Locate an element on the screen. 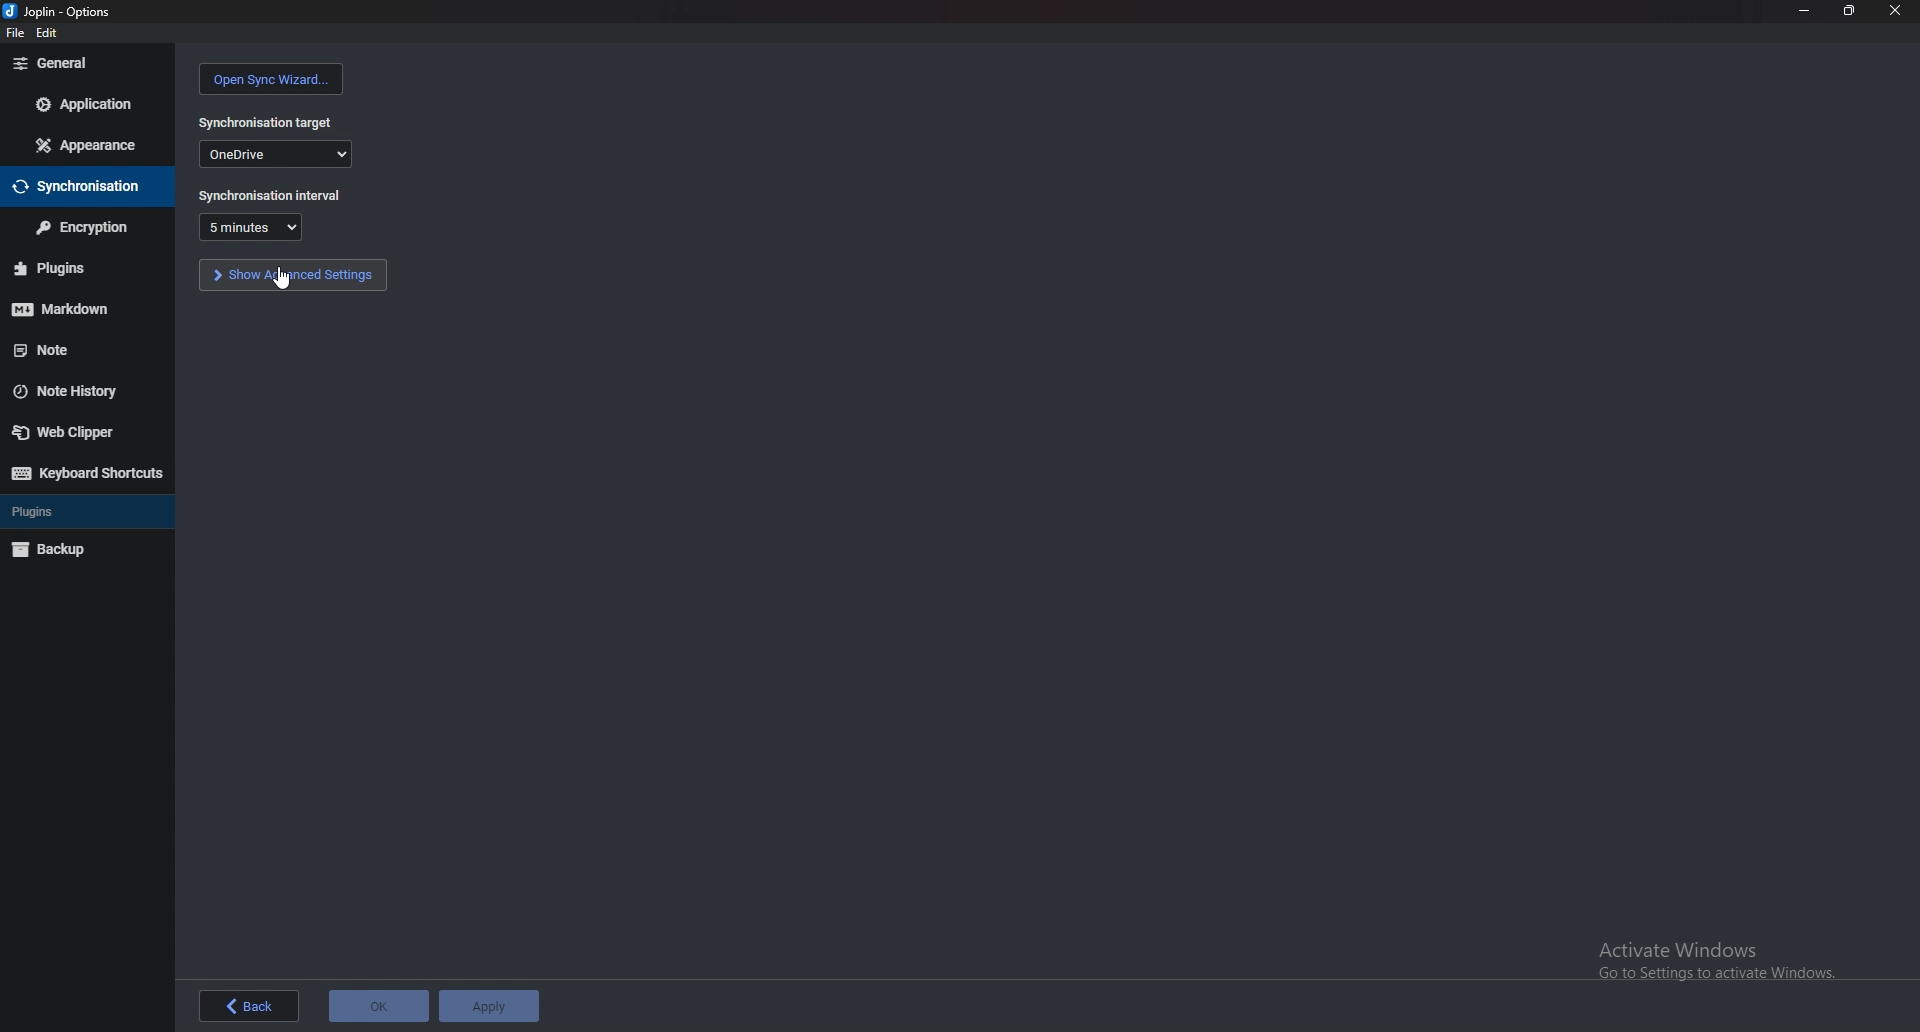 The height and width of the screenshot is (1032, 1920). appearance is located at coordinates (87, 145).